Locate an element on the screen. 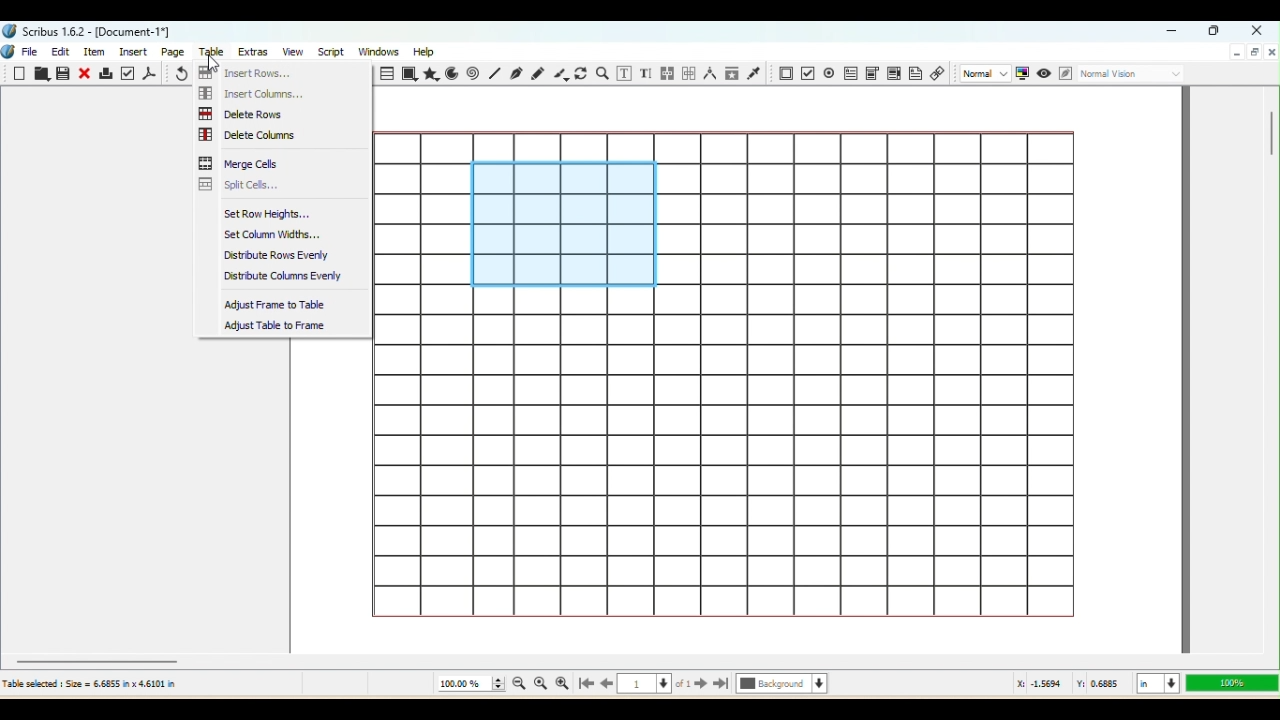 The width and height of the screenshot is (1280, 720). Zoom to 100% is located at coordinates (541, 685).